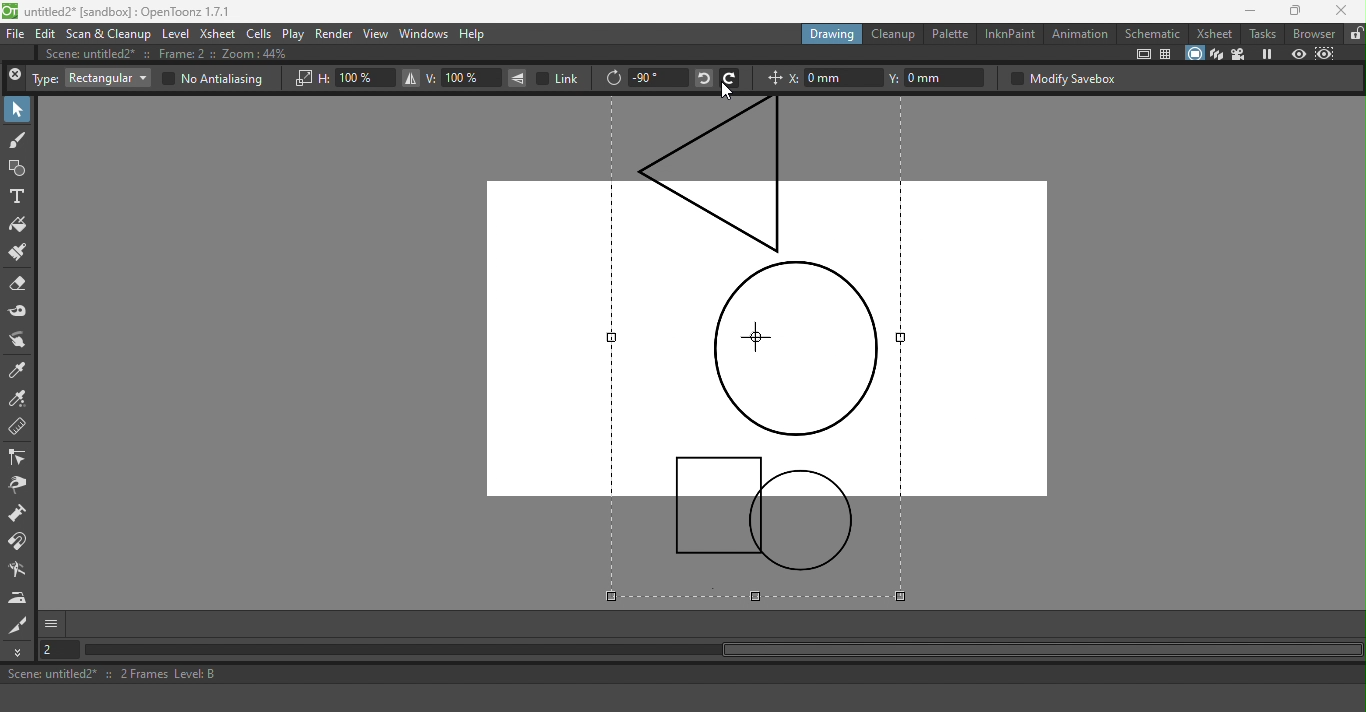 This screenshot has width=1366, height=712. Describe the element at coordinates (18, 487) in the screenshot. I see `Pinch tool` at that location.